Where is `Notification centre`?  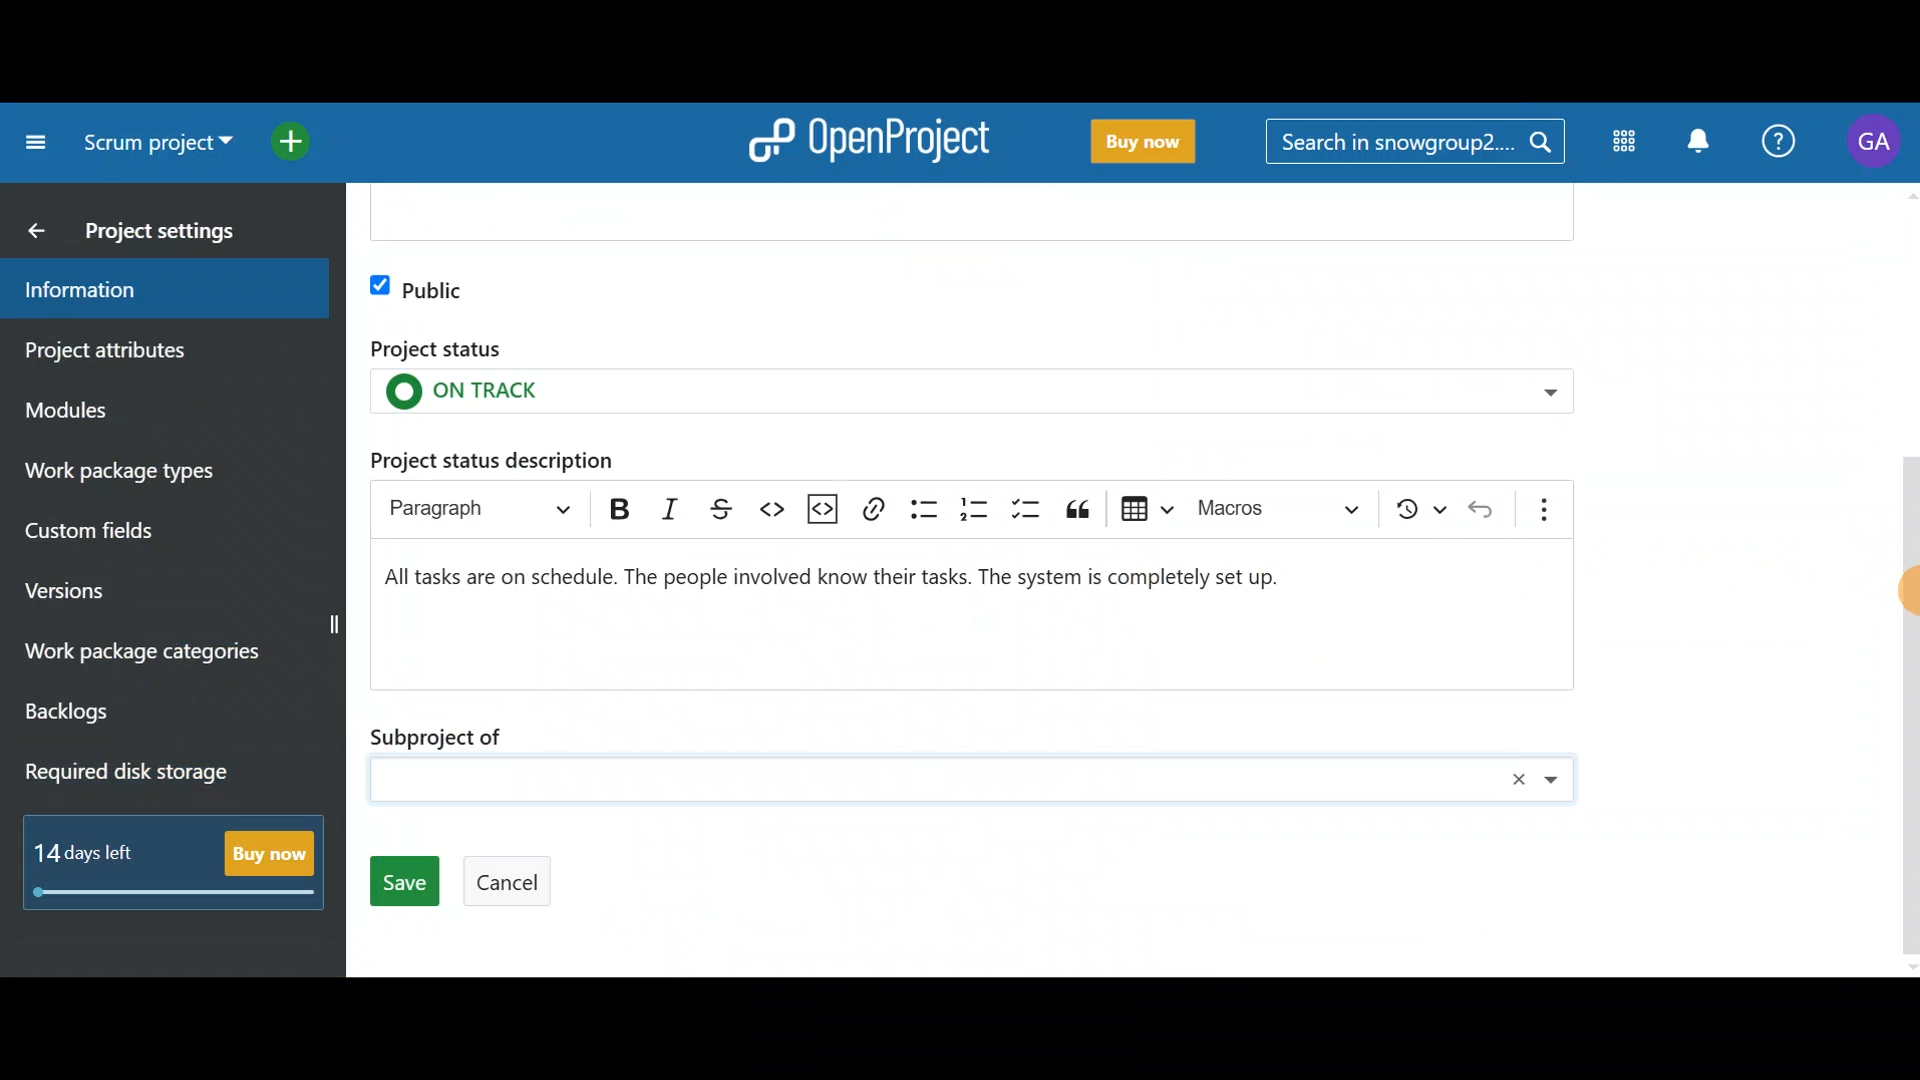 Notification centre is located at coordinates (1693, 140).